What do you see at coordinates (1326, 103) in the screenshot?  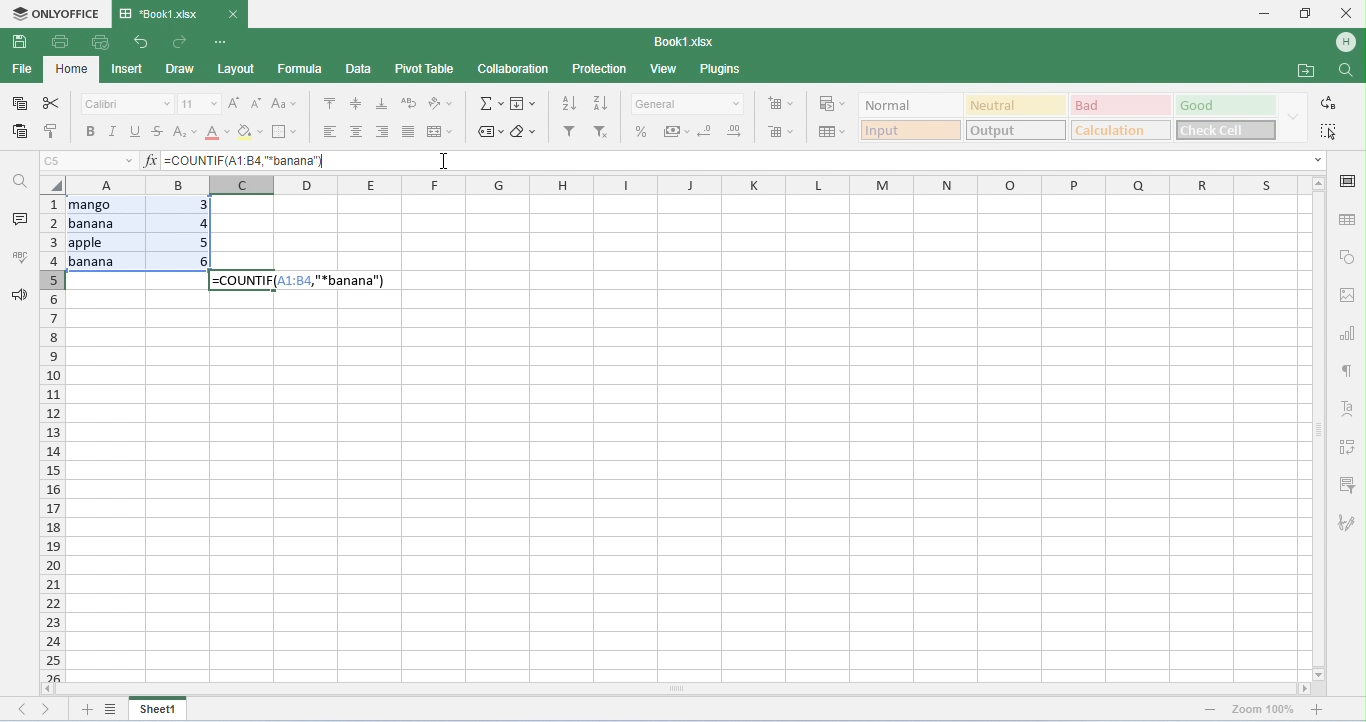 I see `replace` at bounding box center [1326, 103].